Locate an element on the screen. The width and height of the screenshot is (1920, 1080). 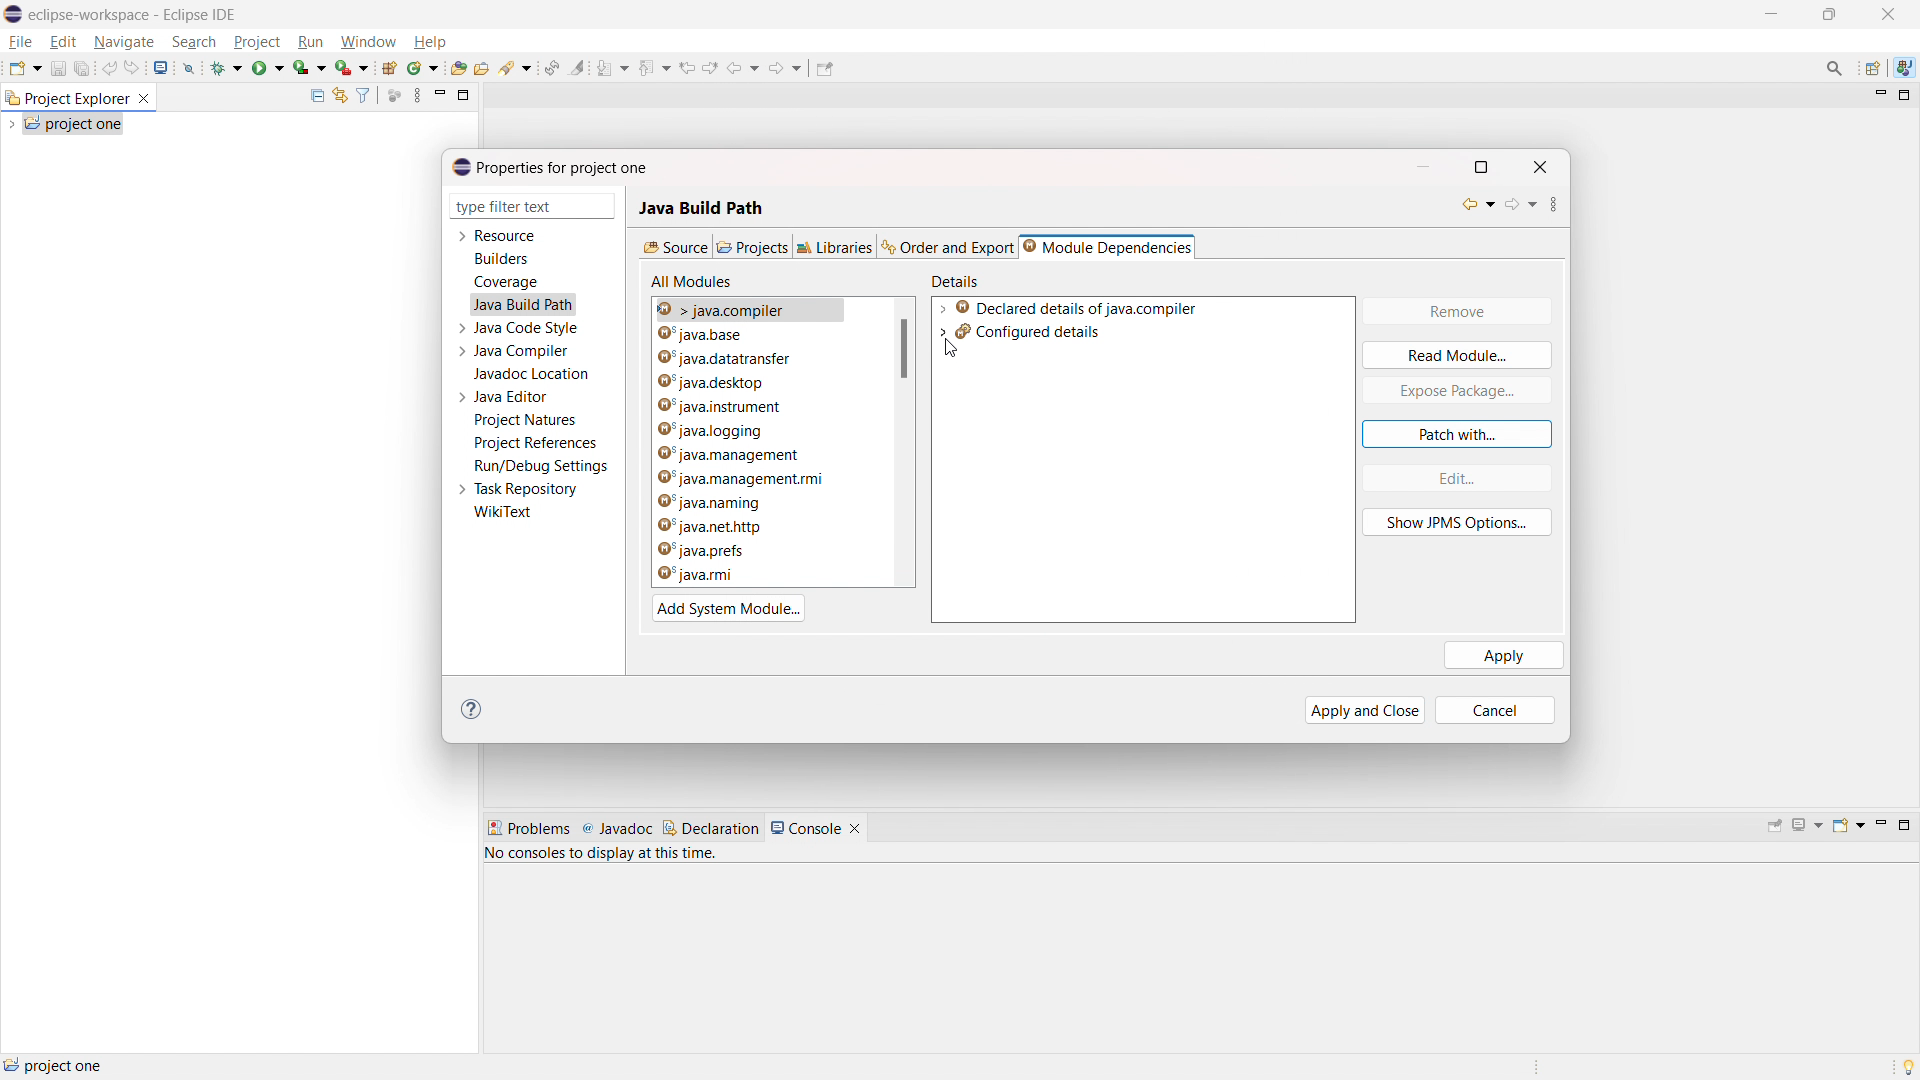
focus on active task  is located at coordinates (395, 96).